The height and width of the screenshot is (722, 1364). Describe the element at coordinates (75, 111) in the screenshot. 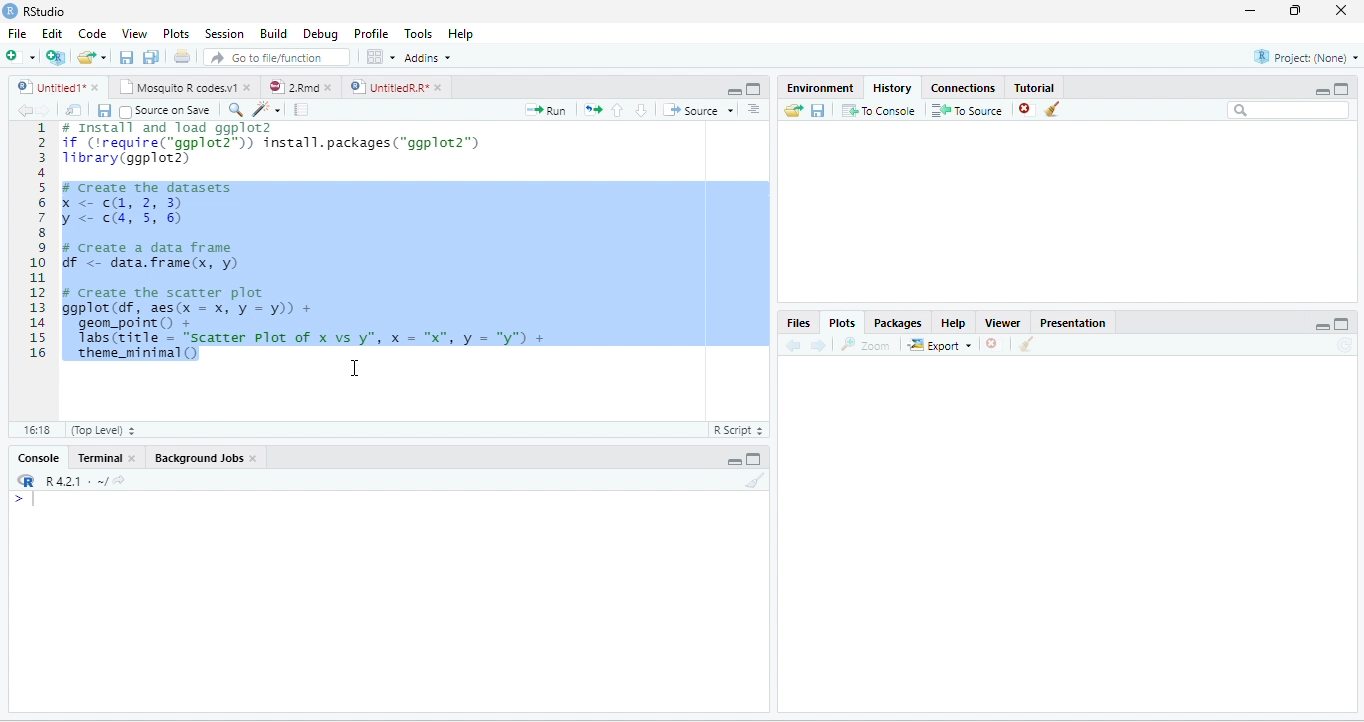

I see `Show in new window` at that location.